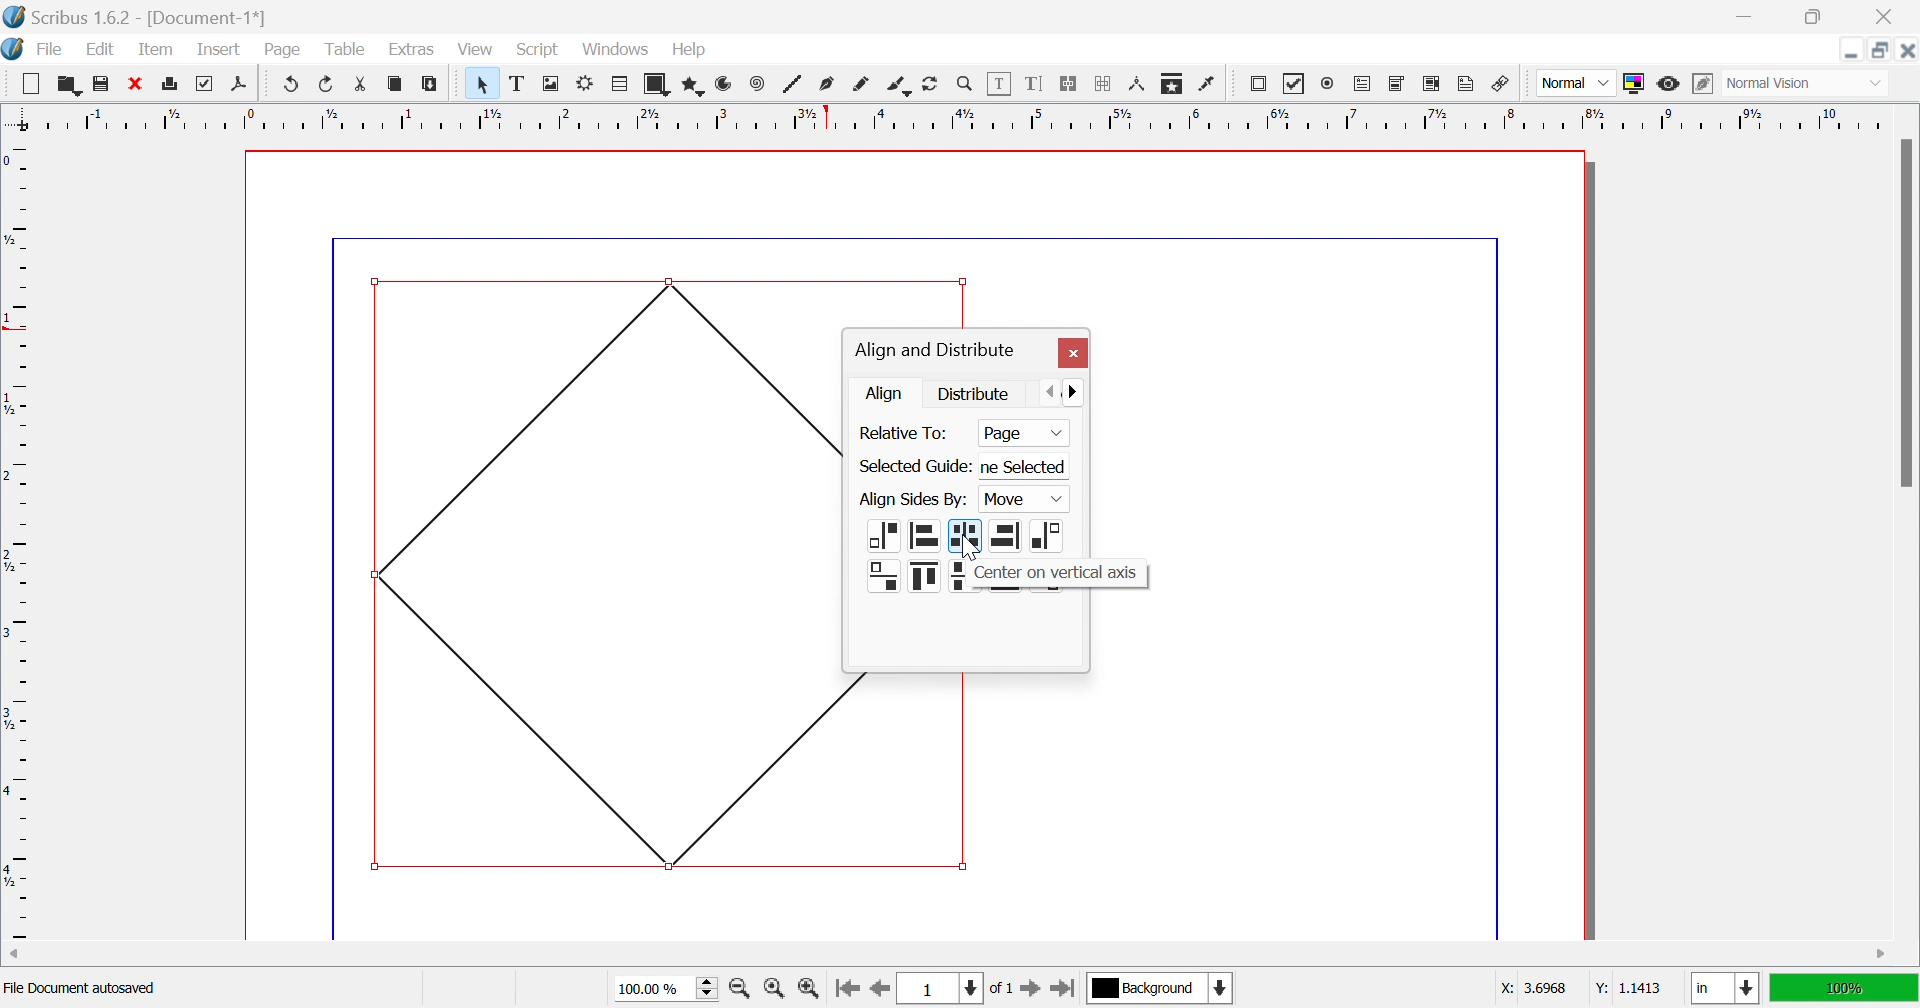 The image size is (1920, 1008). Describe the element at coordinates (343, 50) in the screenshot. I see `Table` at that location.